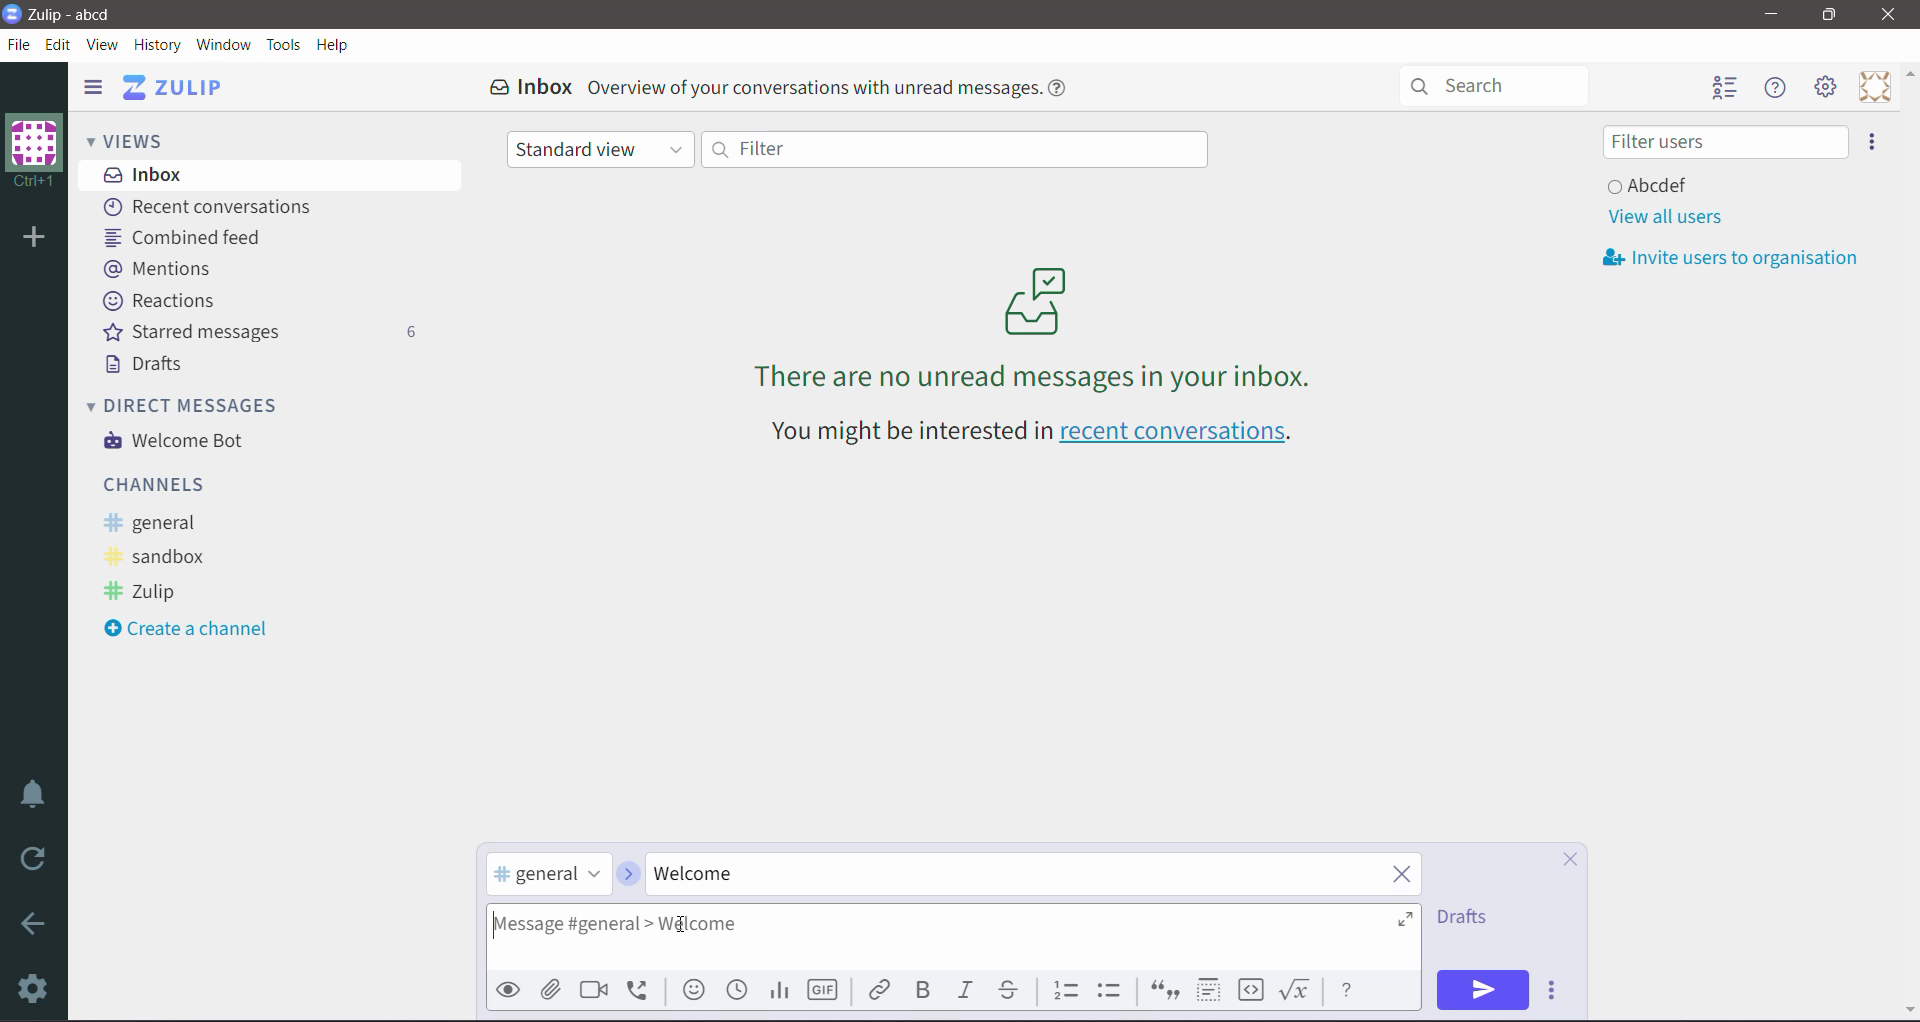  Describe the element at coordinates (157, 523) in the screenshot. I see `general` at that location.